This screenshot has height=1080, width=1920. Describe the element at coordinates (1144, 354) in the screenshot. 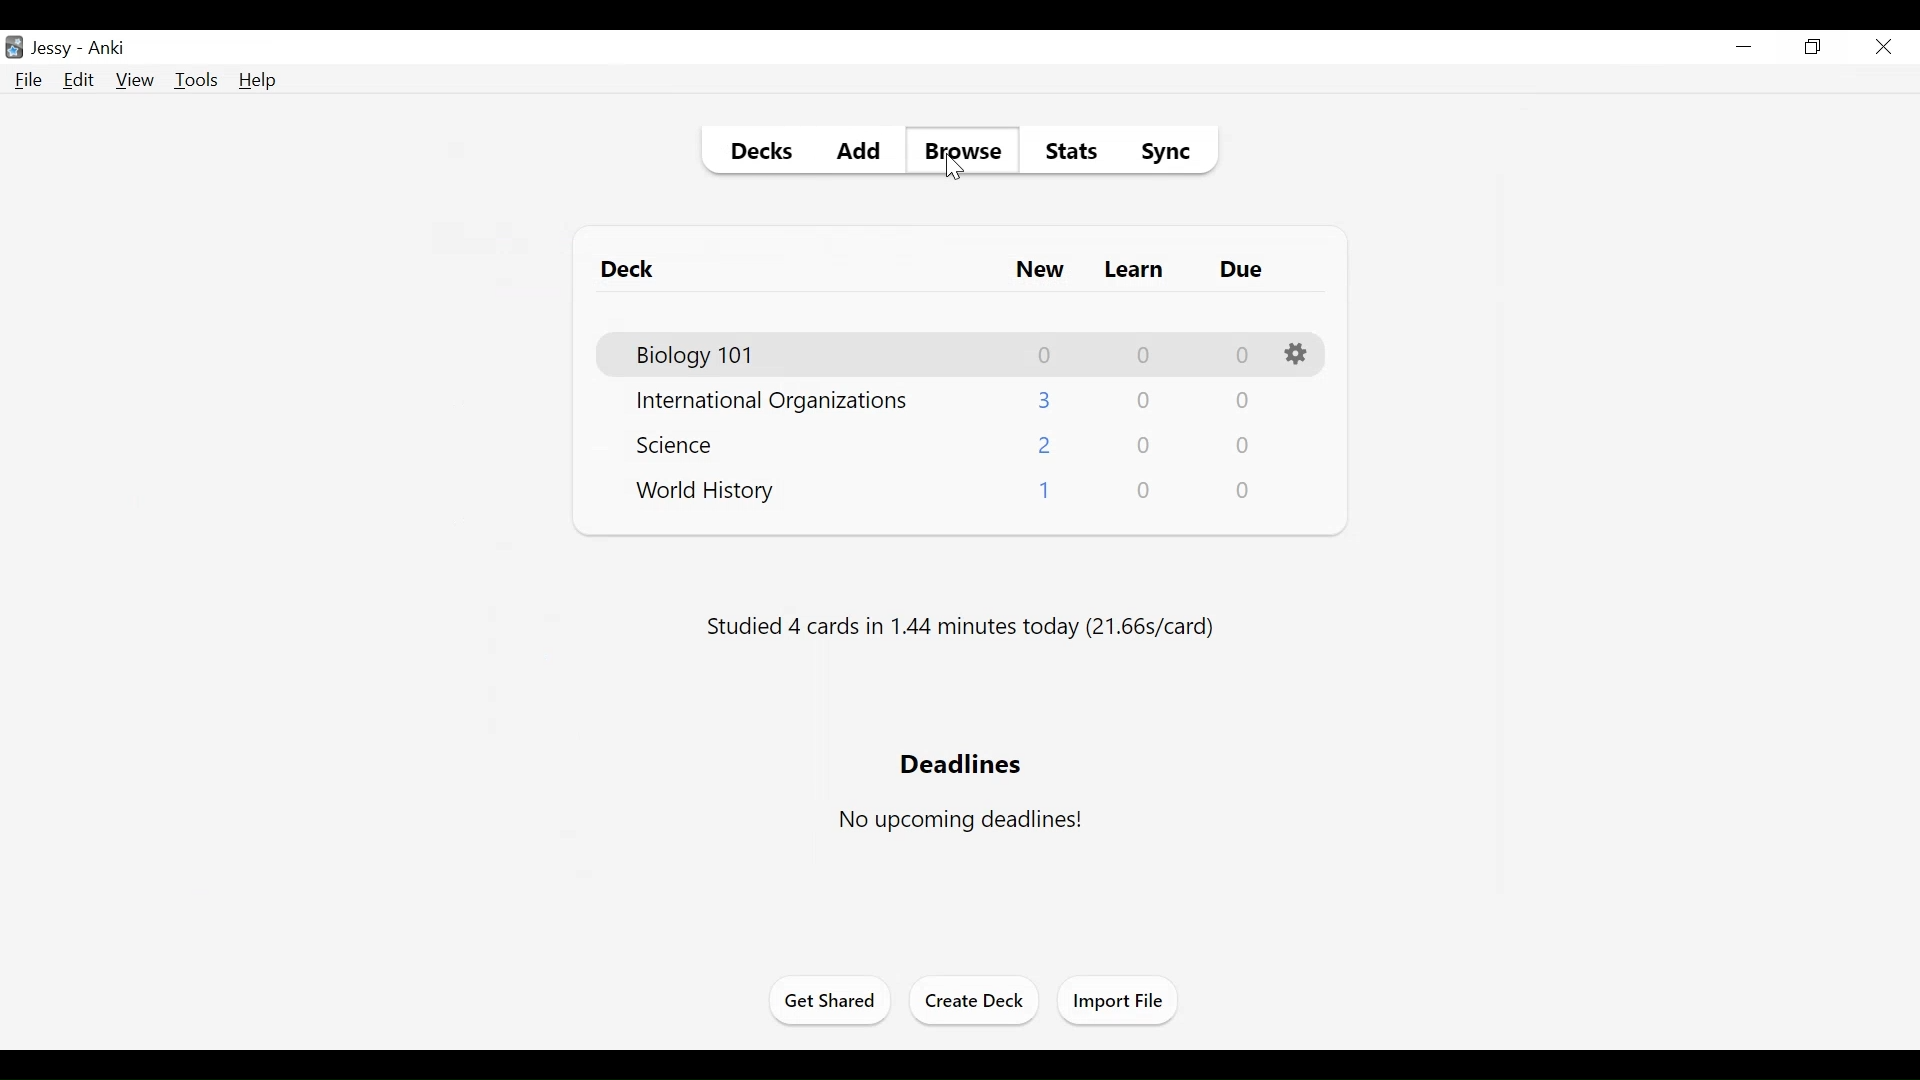

I see `Learn Card Count` at that location.